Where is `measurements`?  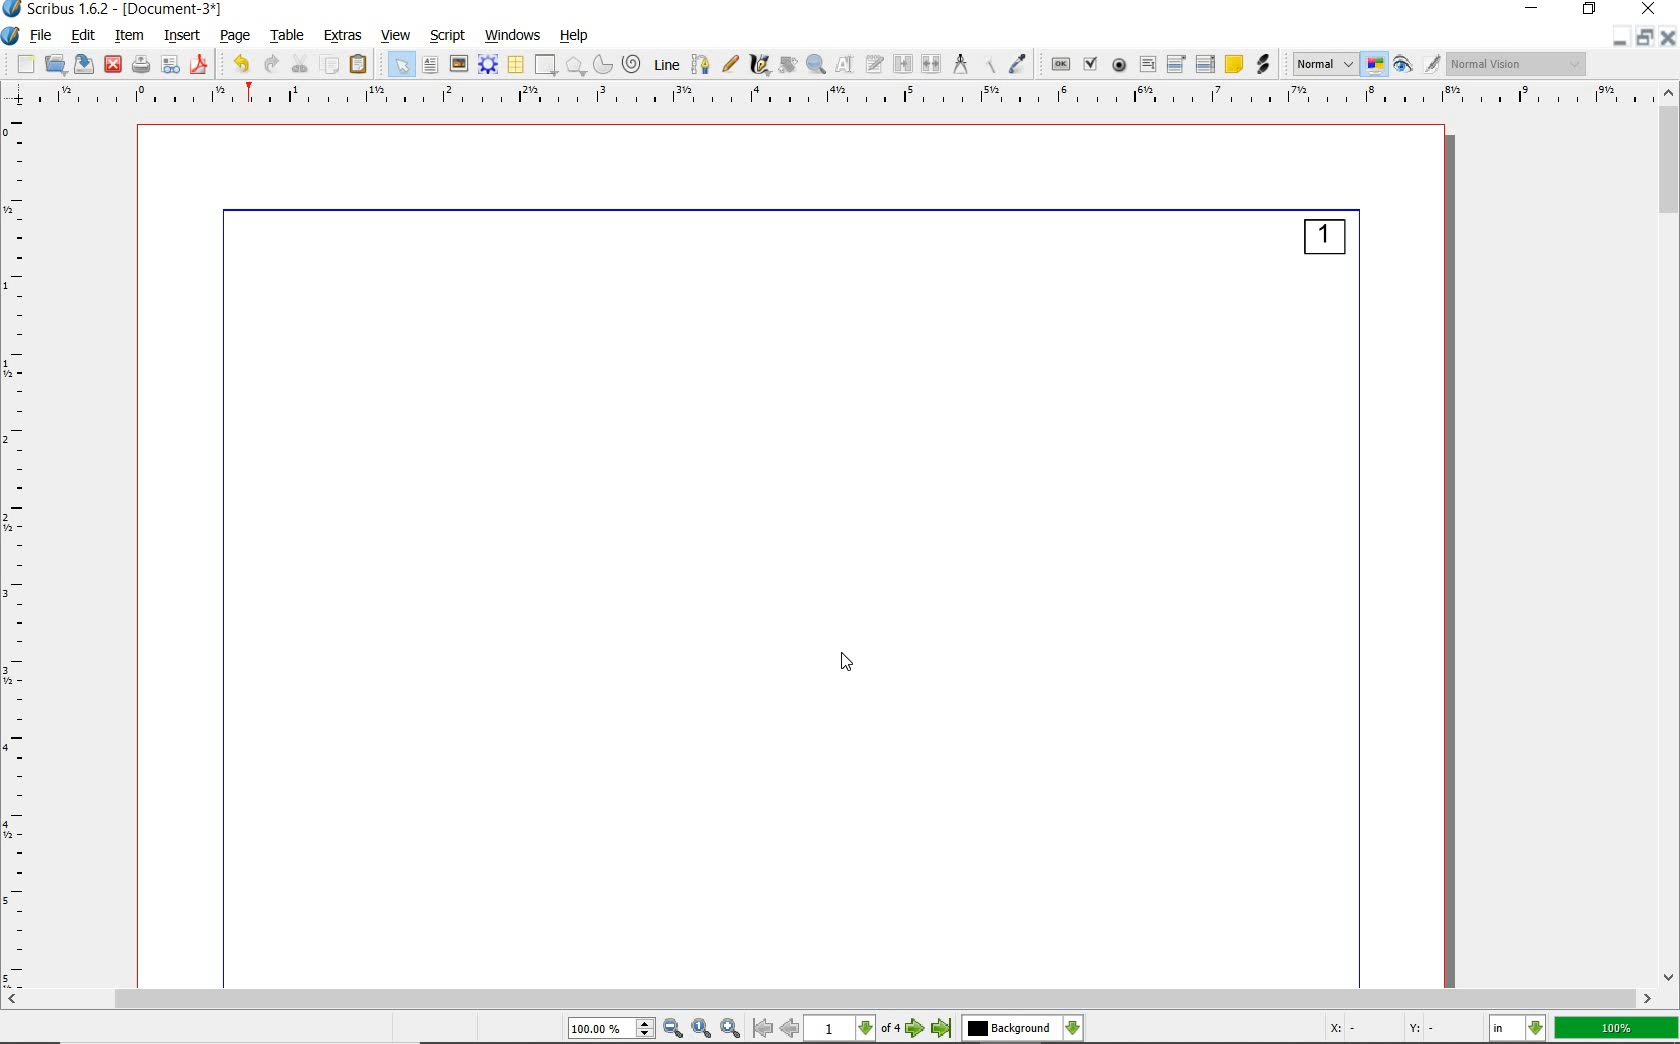
measurements is located at coordinates (959, 65).